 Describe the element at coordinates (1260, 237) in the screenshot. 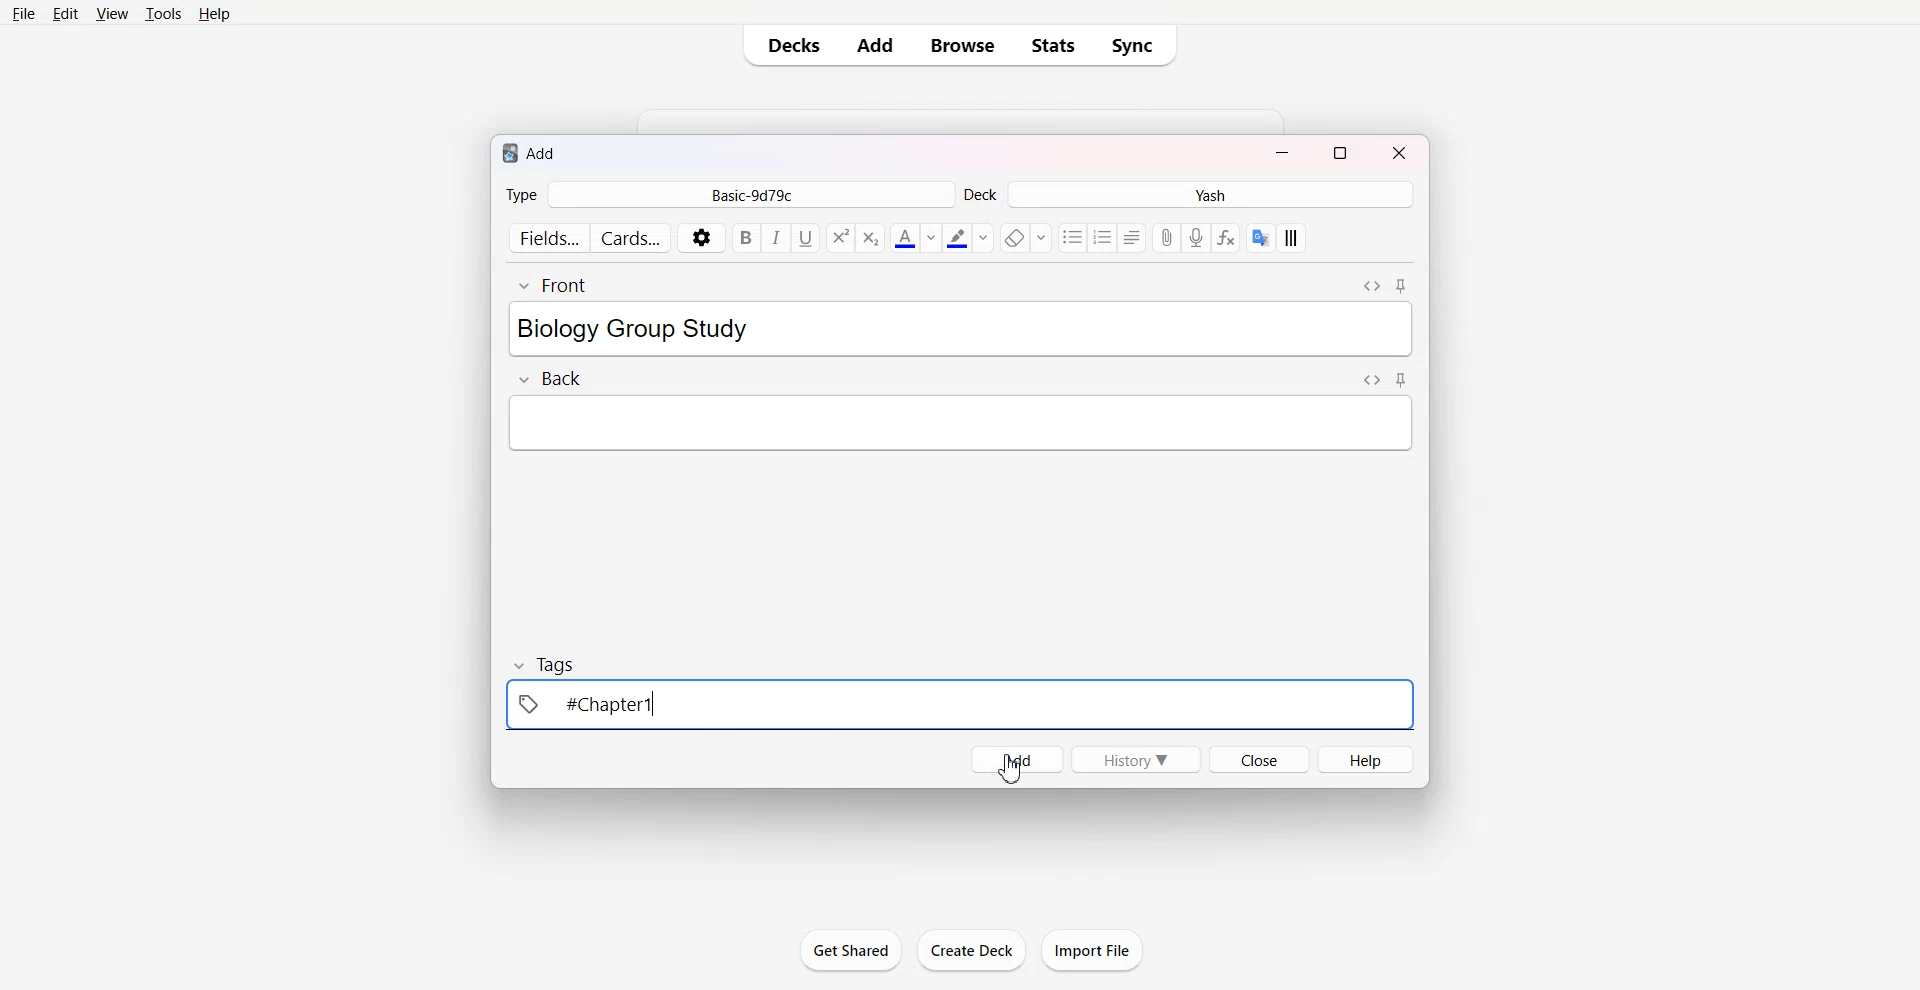

I see `Google Translate` at that location.